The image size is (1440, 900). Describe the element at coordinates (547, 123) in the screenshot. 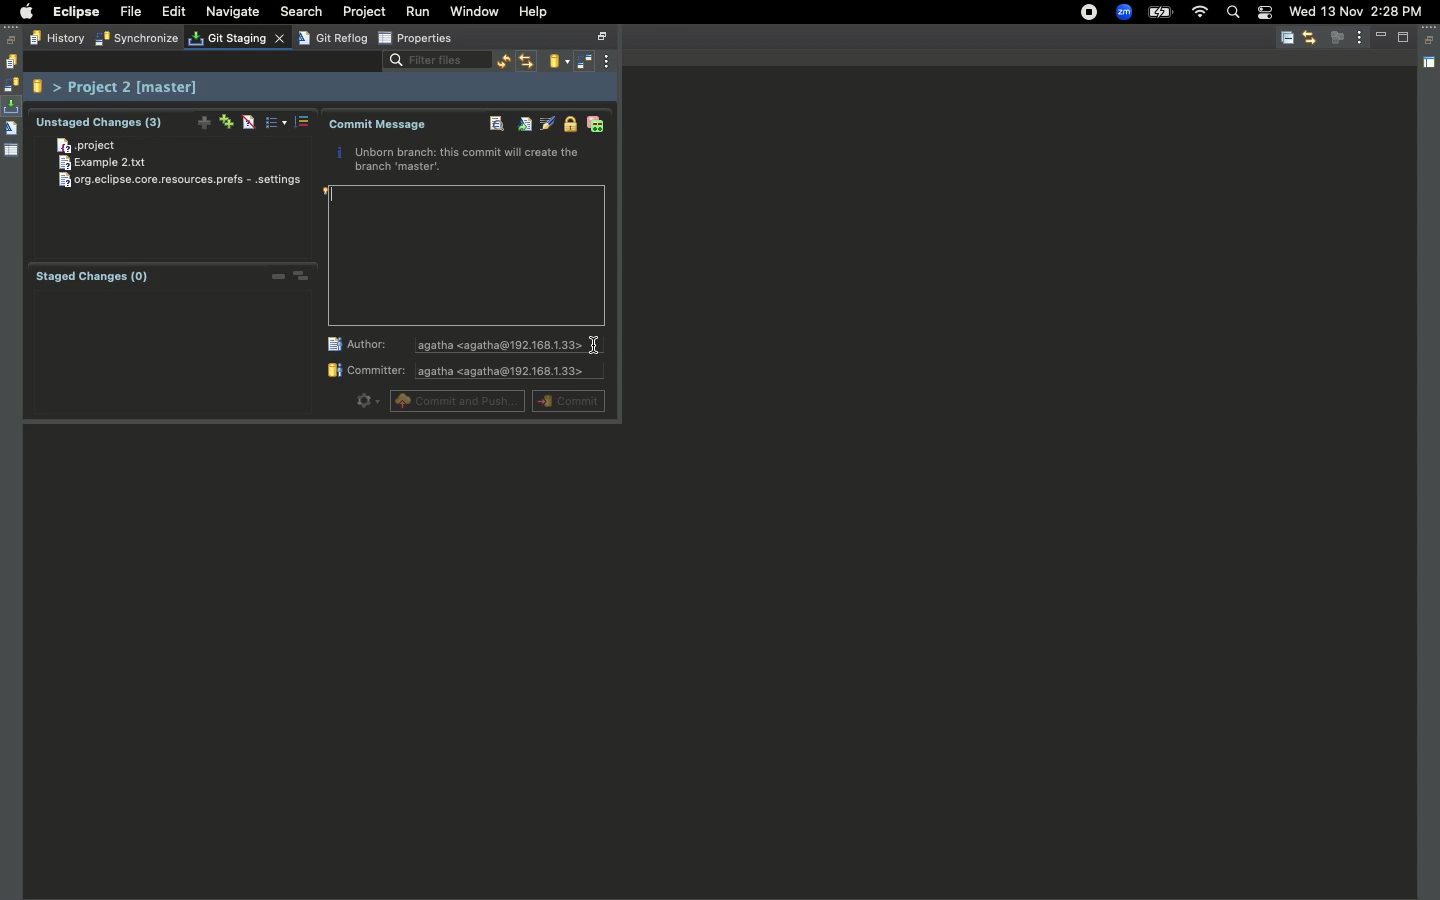

I see `Add signed off by` at that location.